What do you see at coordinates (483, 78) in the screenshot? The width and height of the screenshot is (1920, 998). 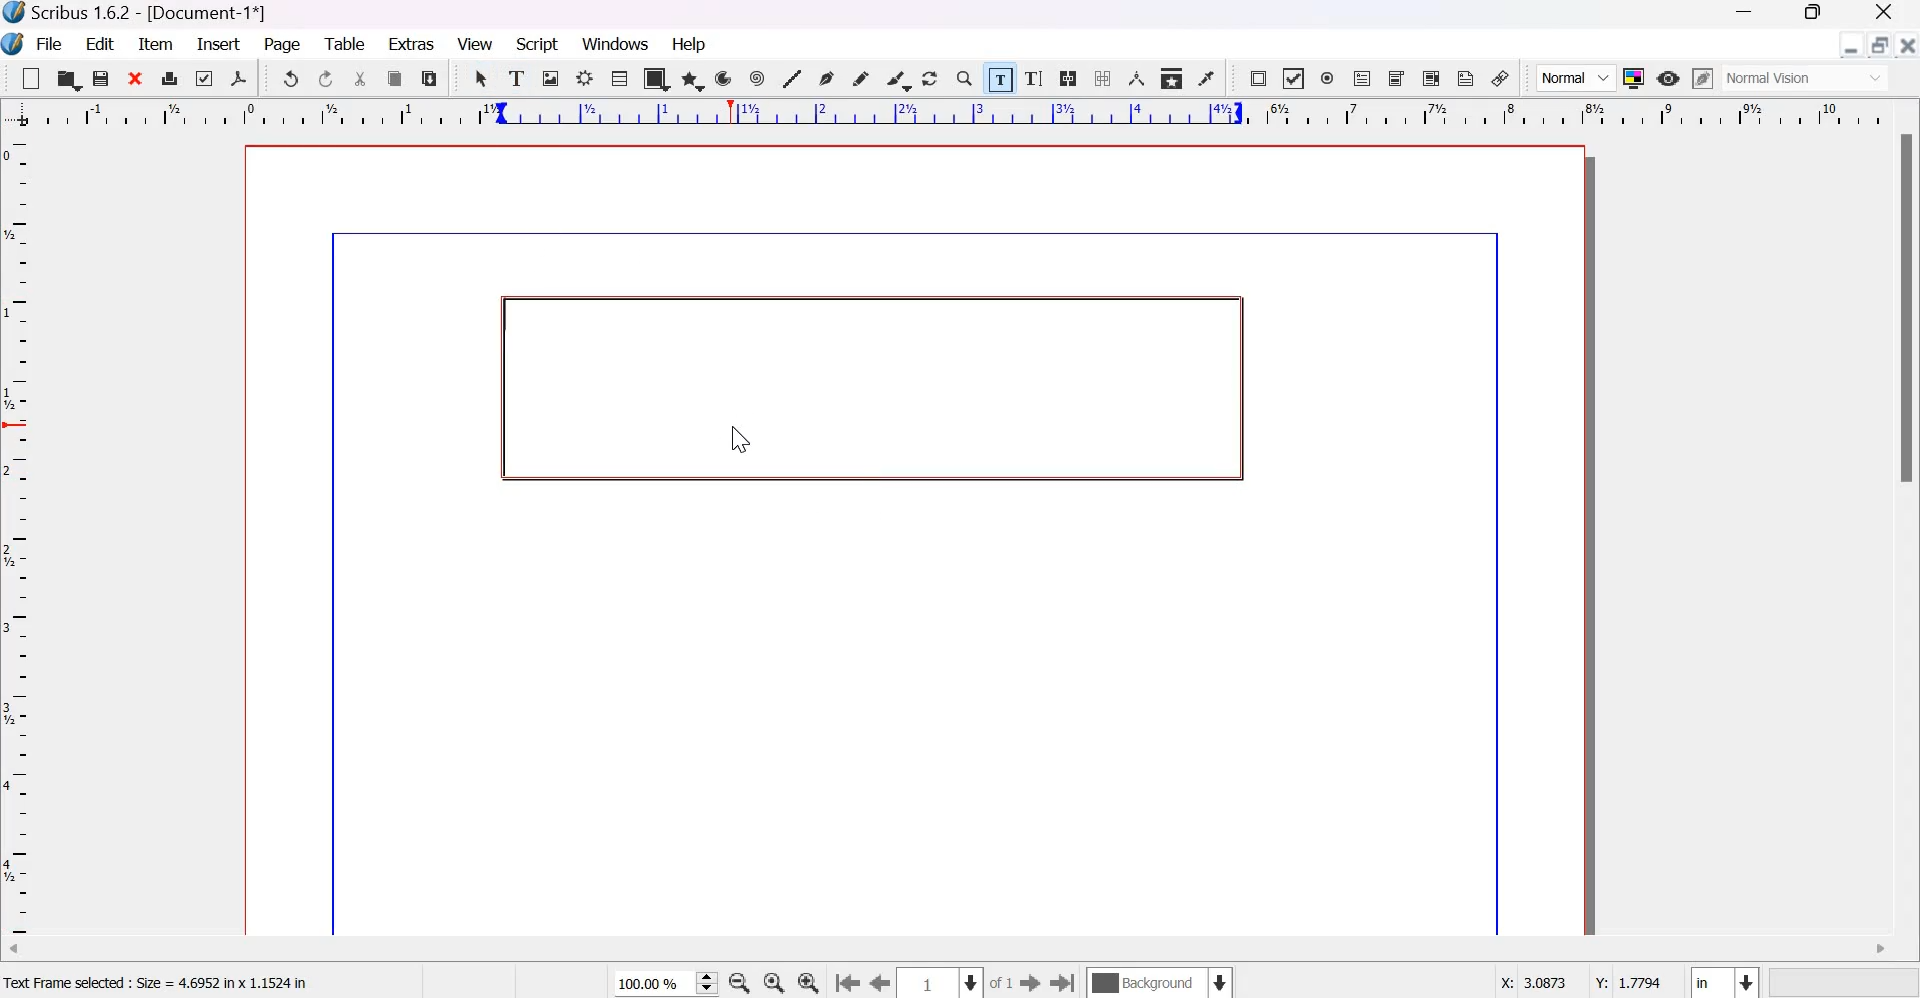 I see `select item` at bounding box center [483, 78].